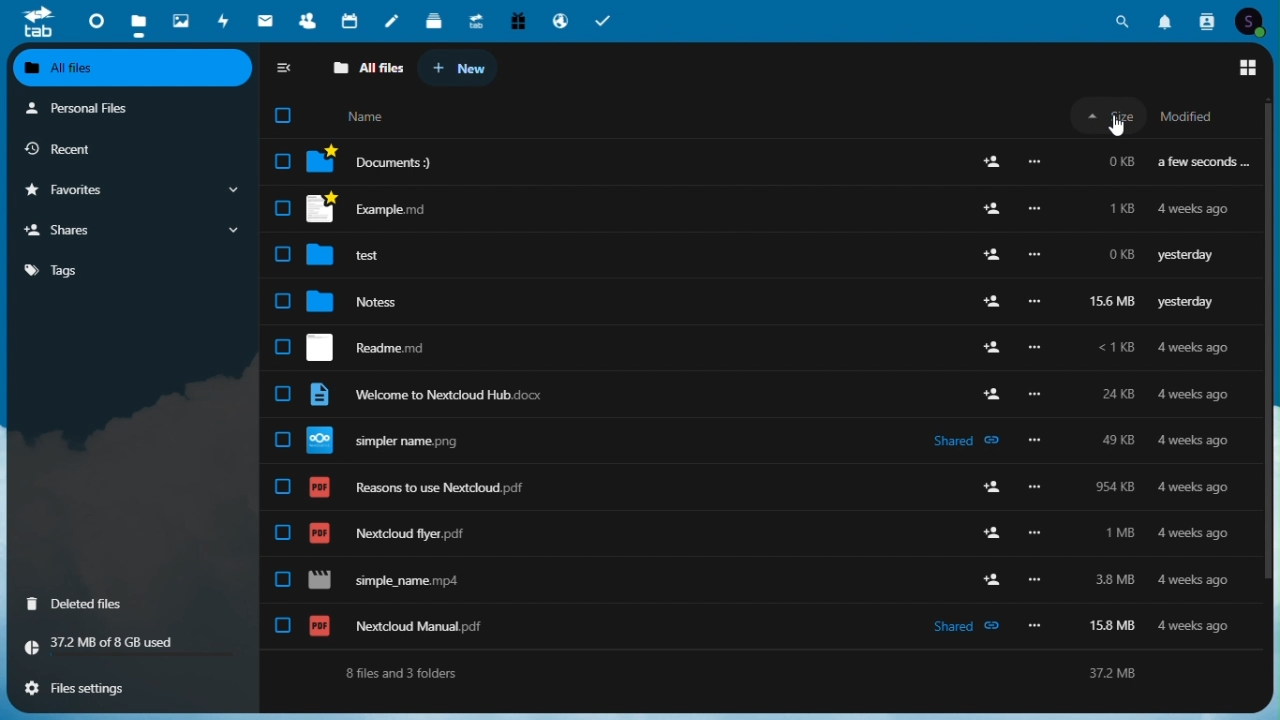 The width and height of the screenshot is (1280, 720). What do you see at coordinates (517, 20) in the screenshot?
I see `free trail` at bounding box center [517, 20].